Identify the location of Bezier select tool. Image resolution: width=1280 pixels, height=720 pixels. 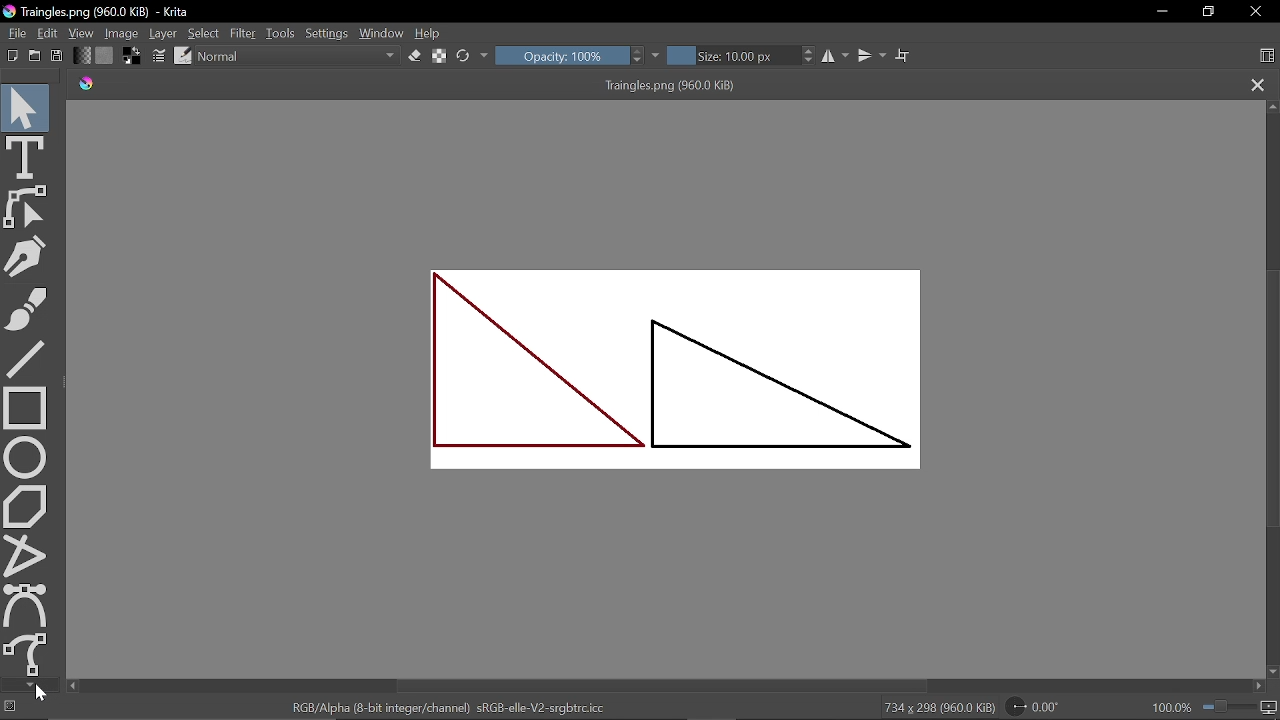
(26, 605).